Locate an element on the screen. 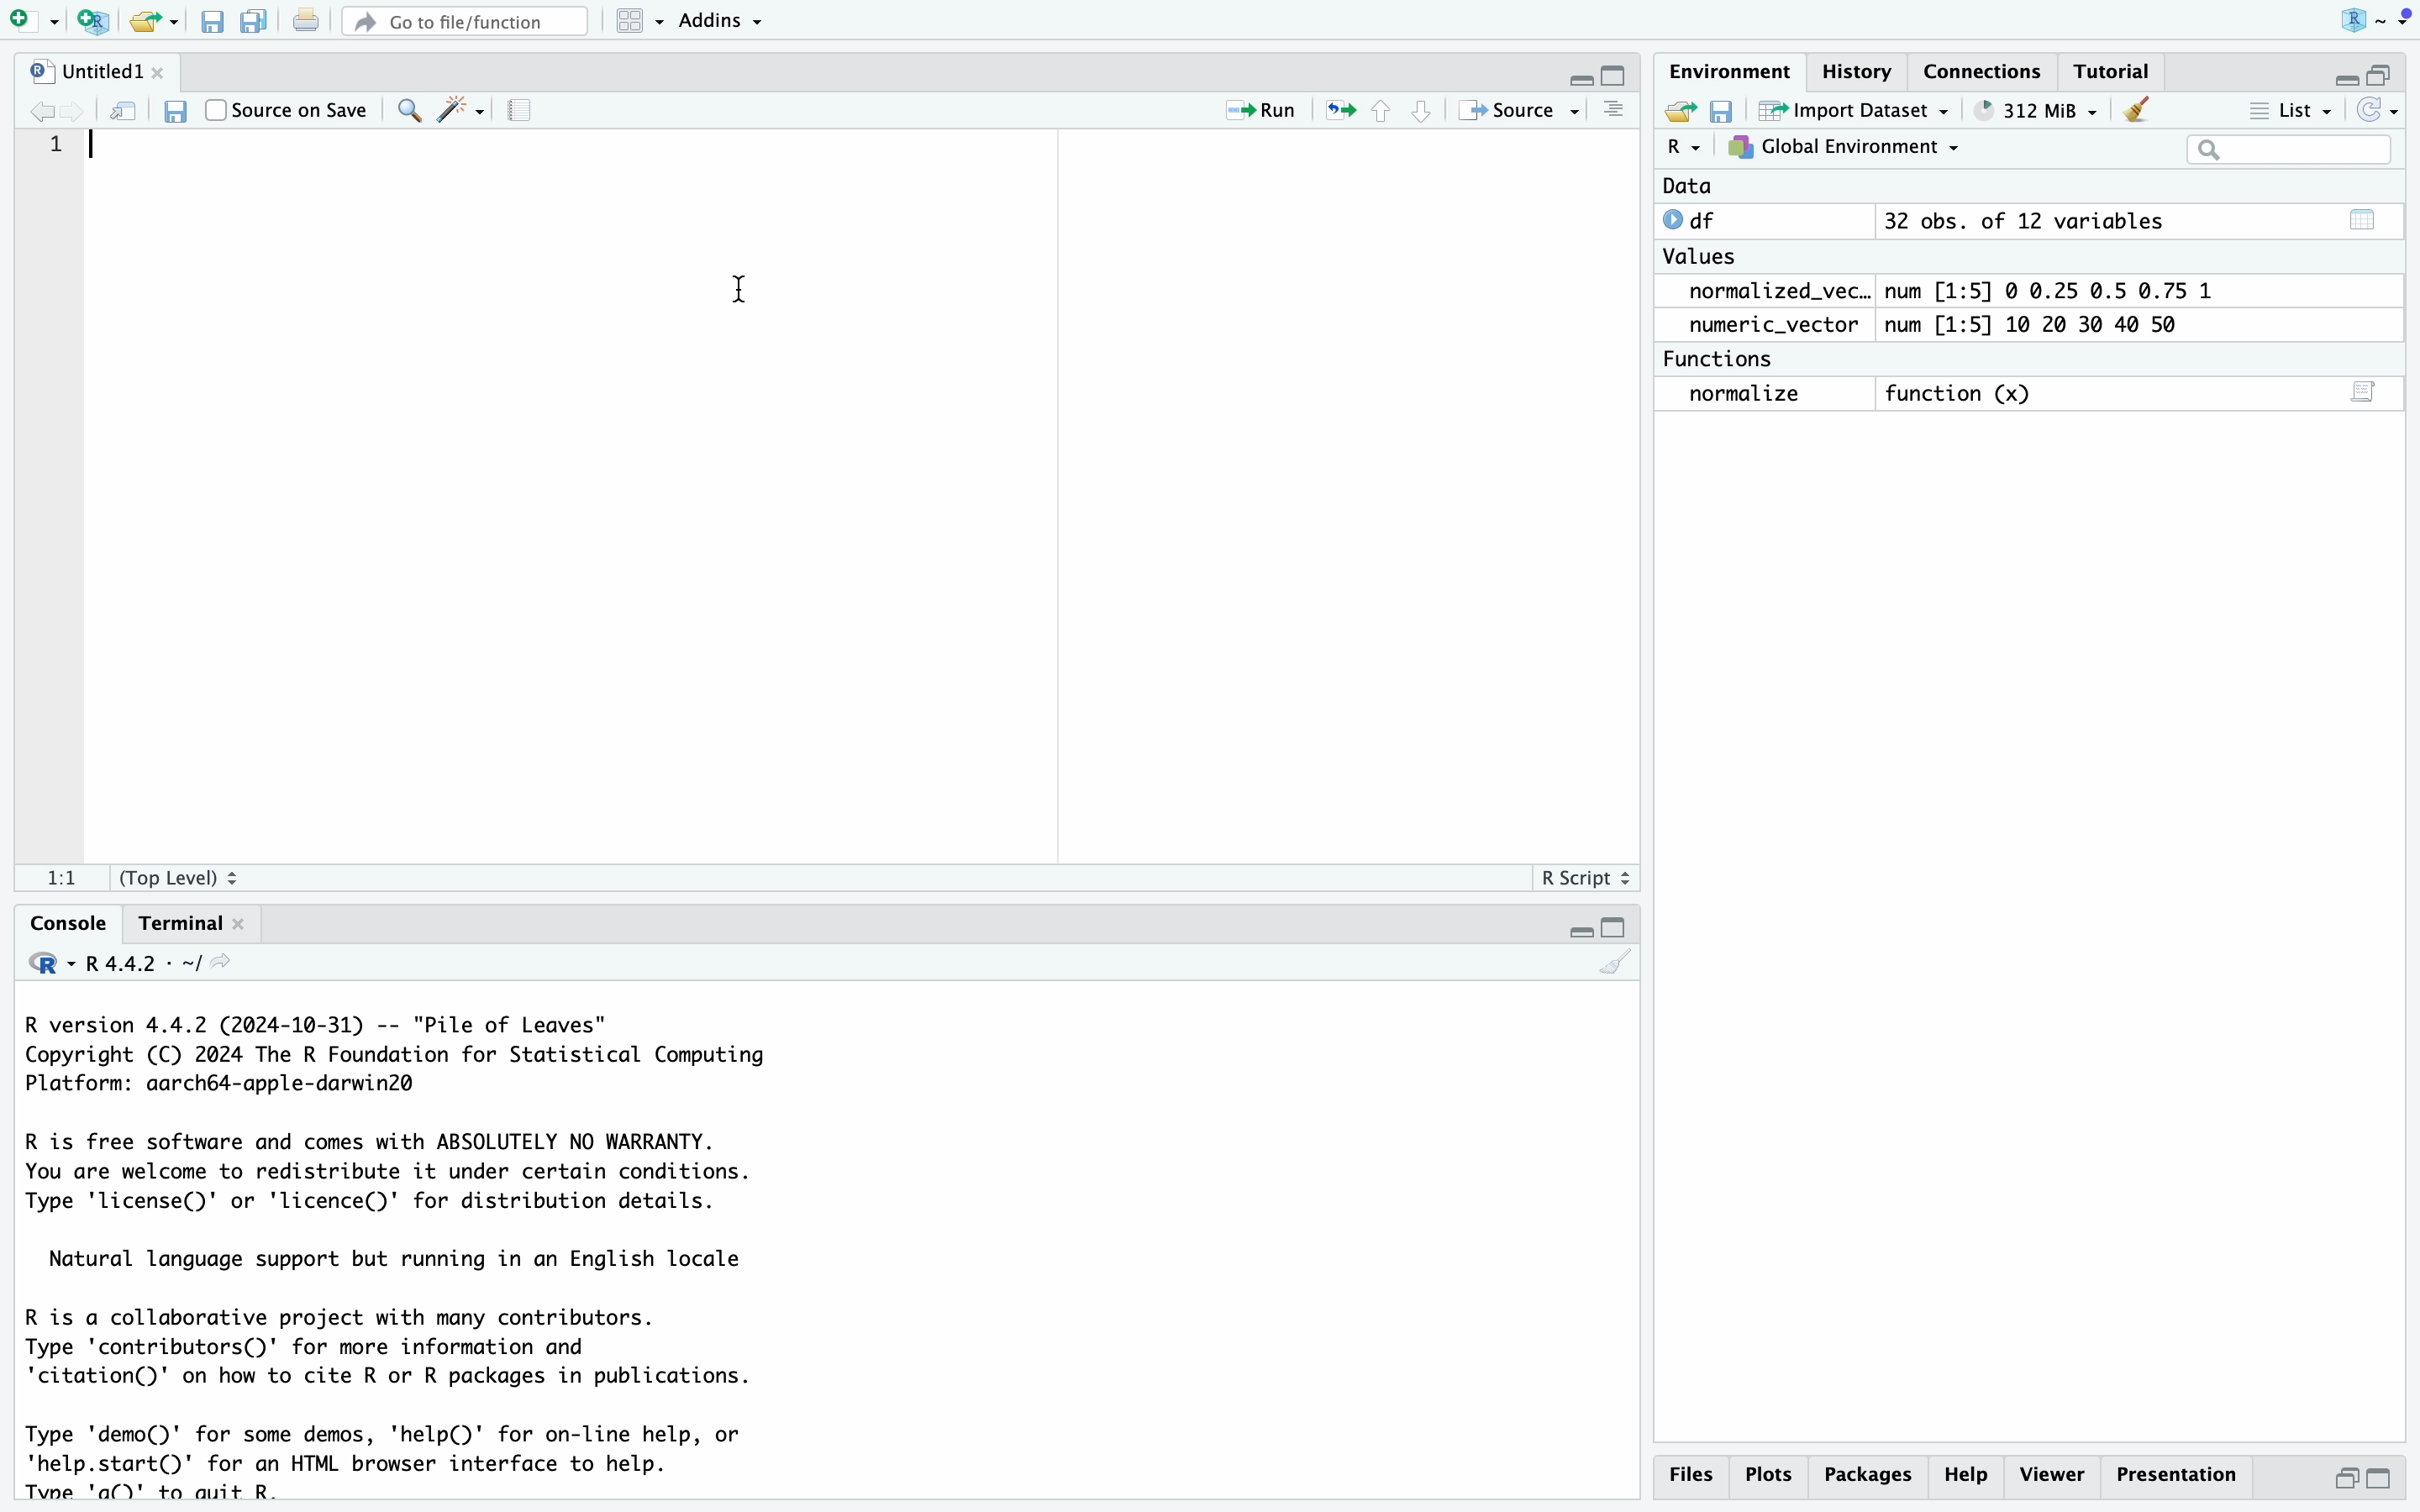 This screenshot has height=1512, width=2420. clear console is located at coordinates (1603, 966).